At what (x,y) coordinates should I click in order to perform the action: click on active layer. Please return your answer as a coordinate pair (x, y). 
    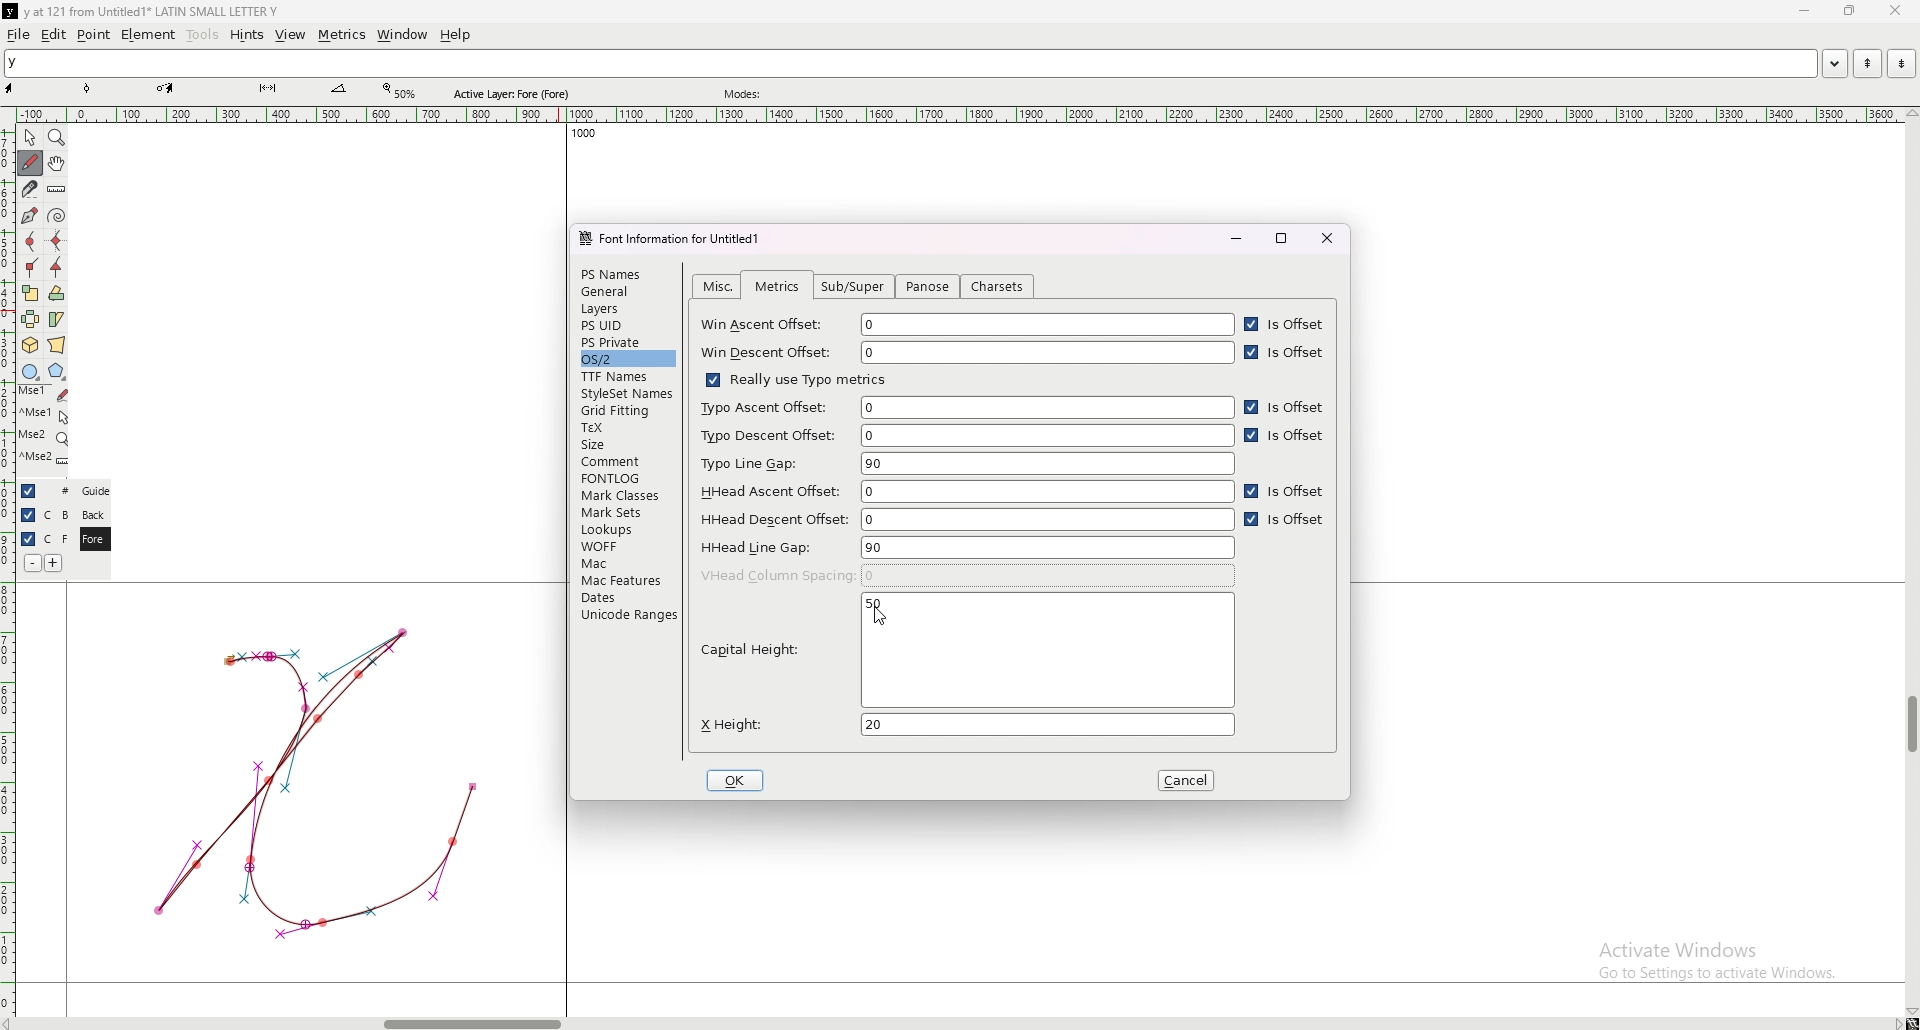
    Looking at the image, I should click on (516, 94).